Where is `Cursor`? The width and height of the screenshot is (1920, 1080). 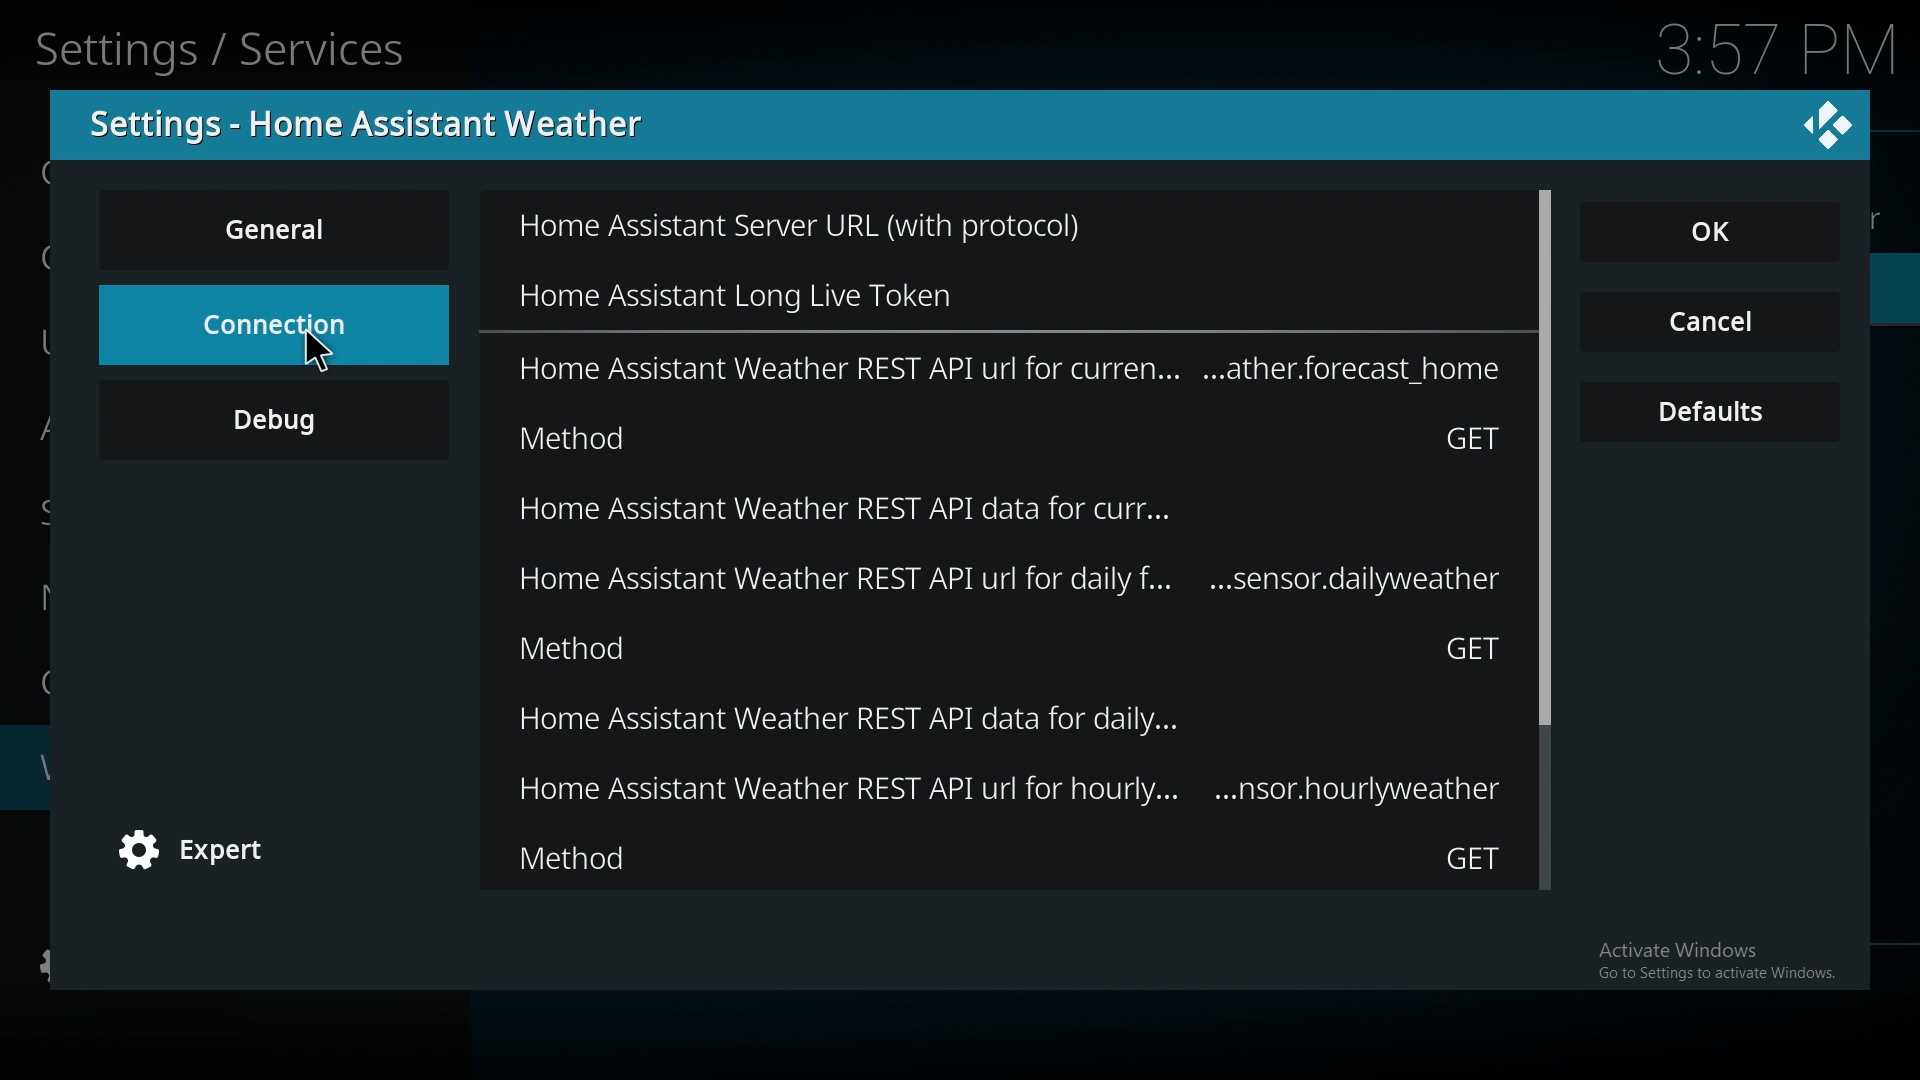 Cursor is located at coordinates (324, 363).